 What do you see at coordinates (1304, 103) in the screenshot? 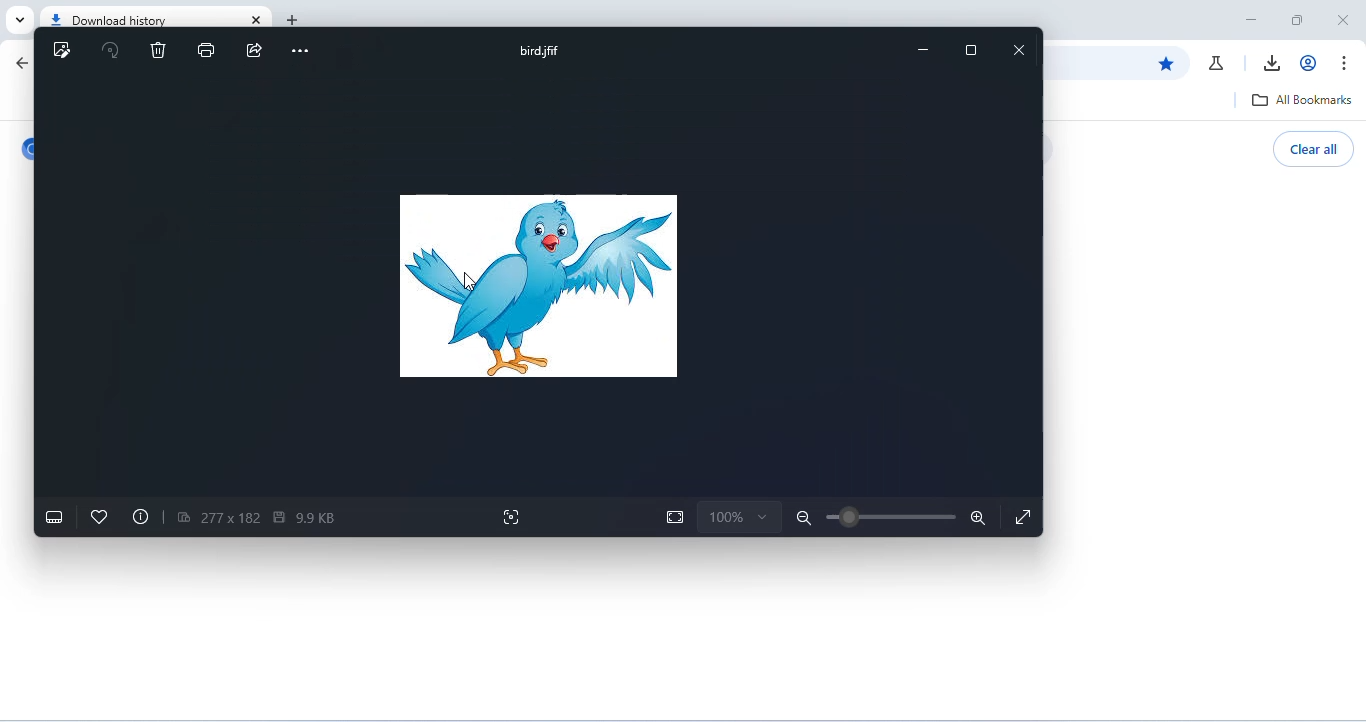
I see `all bookmarks` at bounding box center [1304, 103].